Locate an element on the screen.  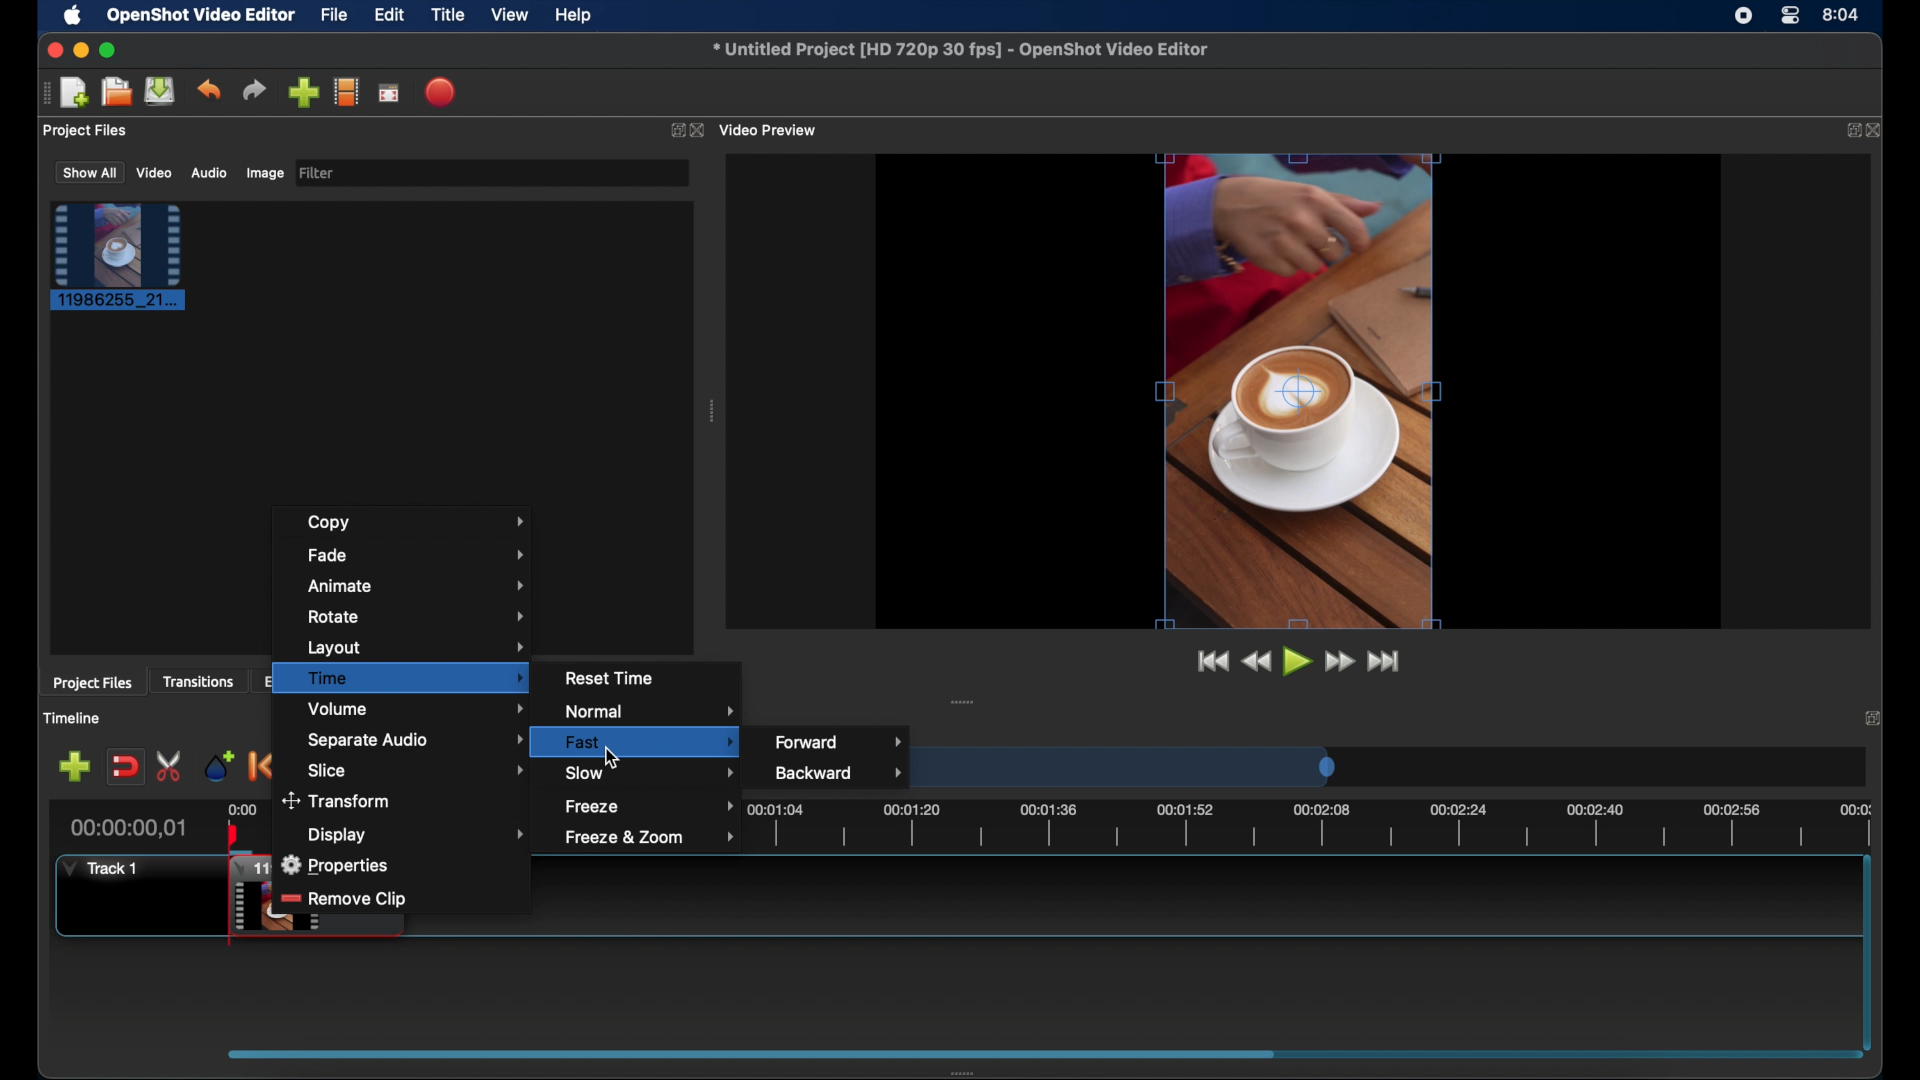
video preview is located at coordinates (1300, 391).